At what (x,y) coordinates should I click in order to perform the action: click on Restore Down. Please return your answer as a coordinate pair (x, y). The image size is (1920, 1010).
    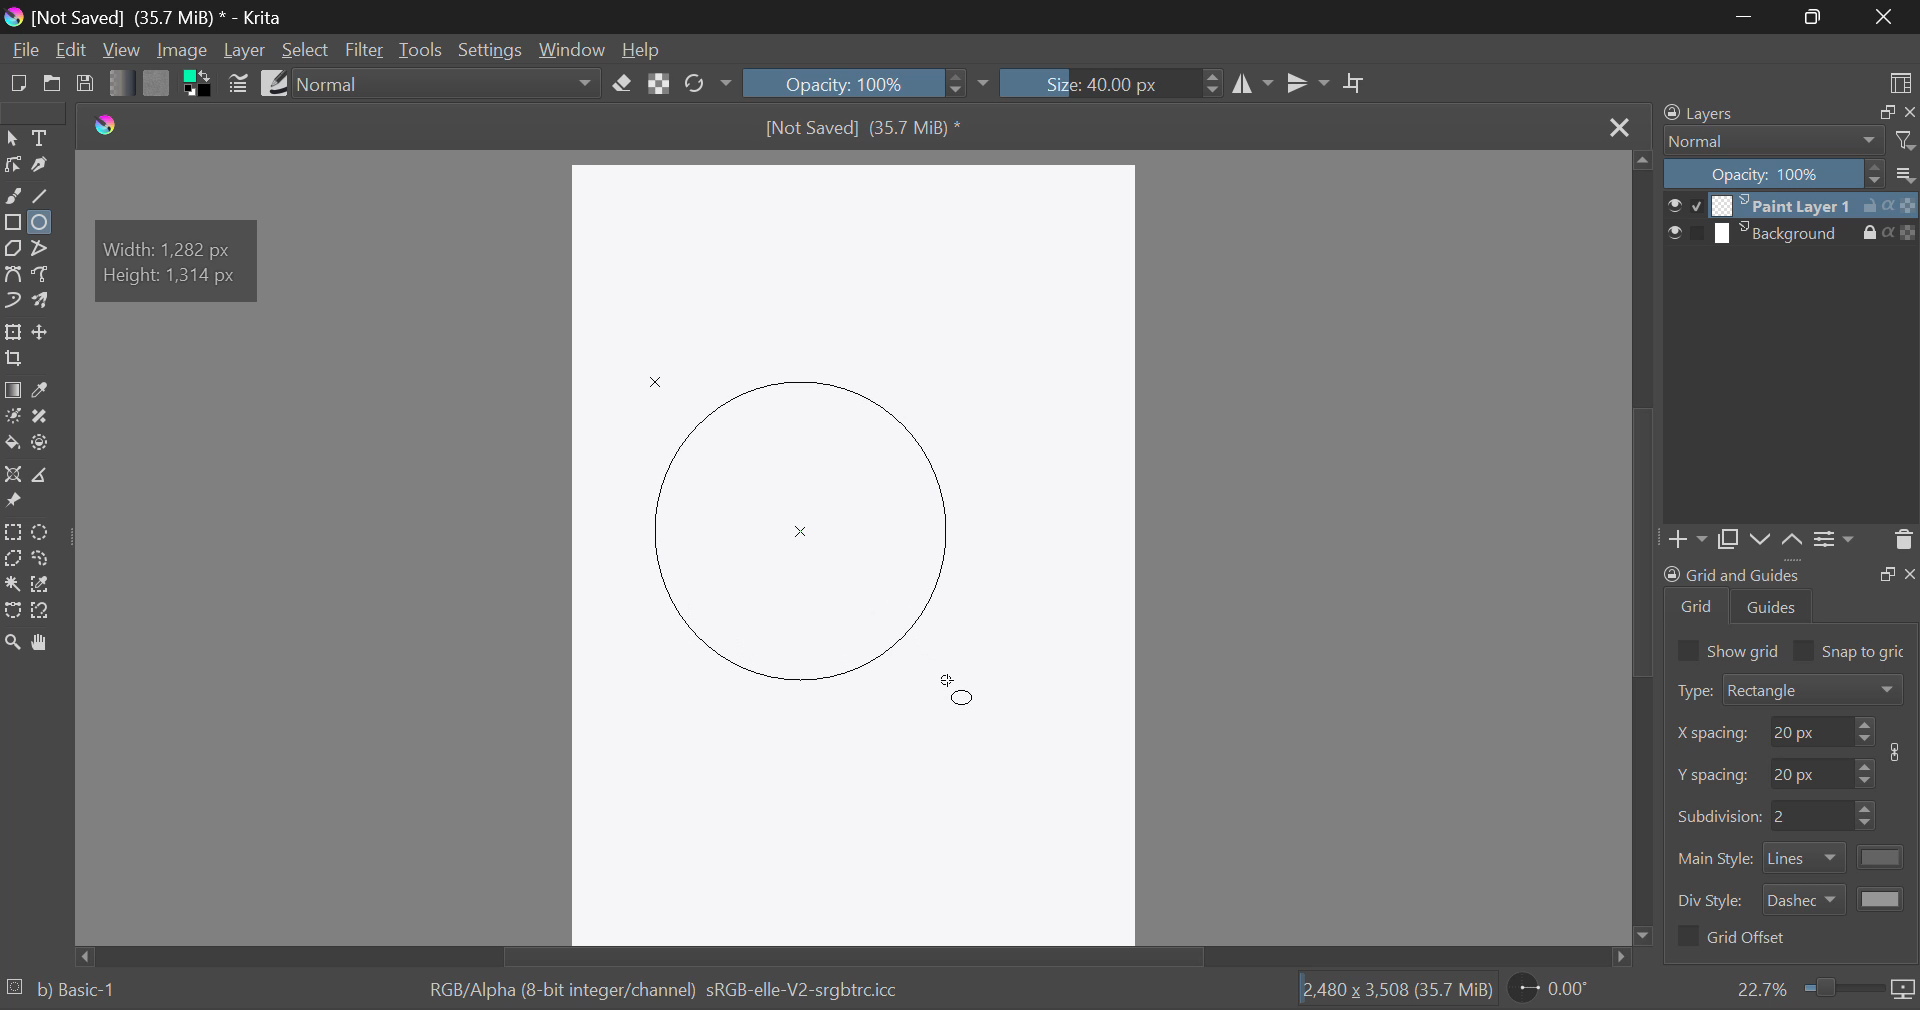
    Looking at the image, I should click on (1746, 17).